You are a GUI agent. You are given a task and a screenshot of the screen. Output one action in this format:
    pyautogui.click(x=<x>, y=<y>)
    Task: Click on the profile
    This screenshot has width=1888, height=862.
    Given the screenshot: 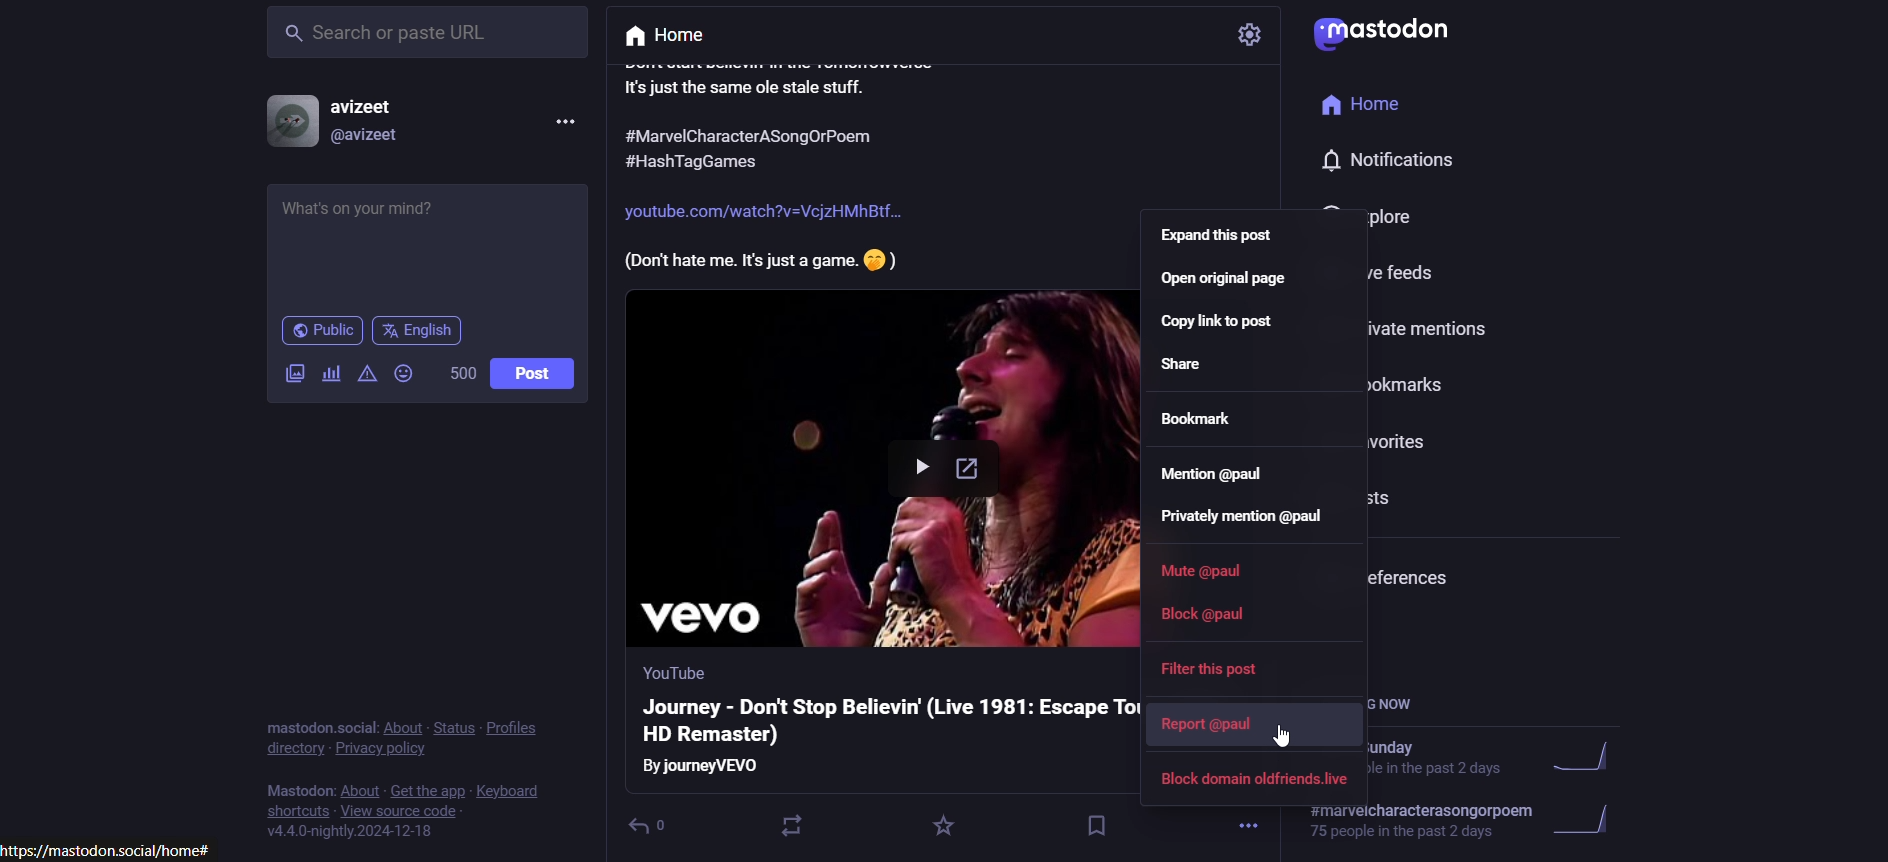 What is the action you would take?
    pyautogui.click(x=531, y=729)
    